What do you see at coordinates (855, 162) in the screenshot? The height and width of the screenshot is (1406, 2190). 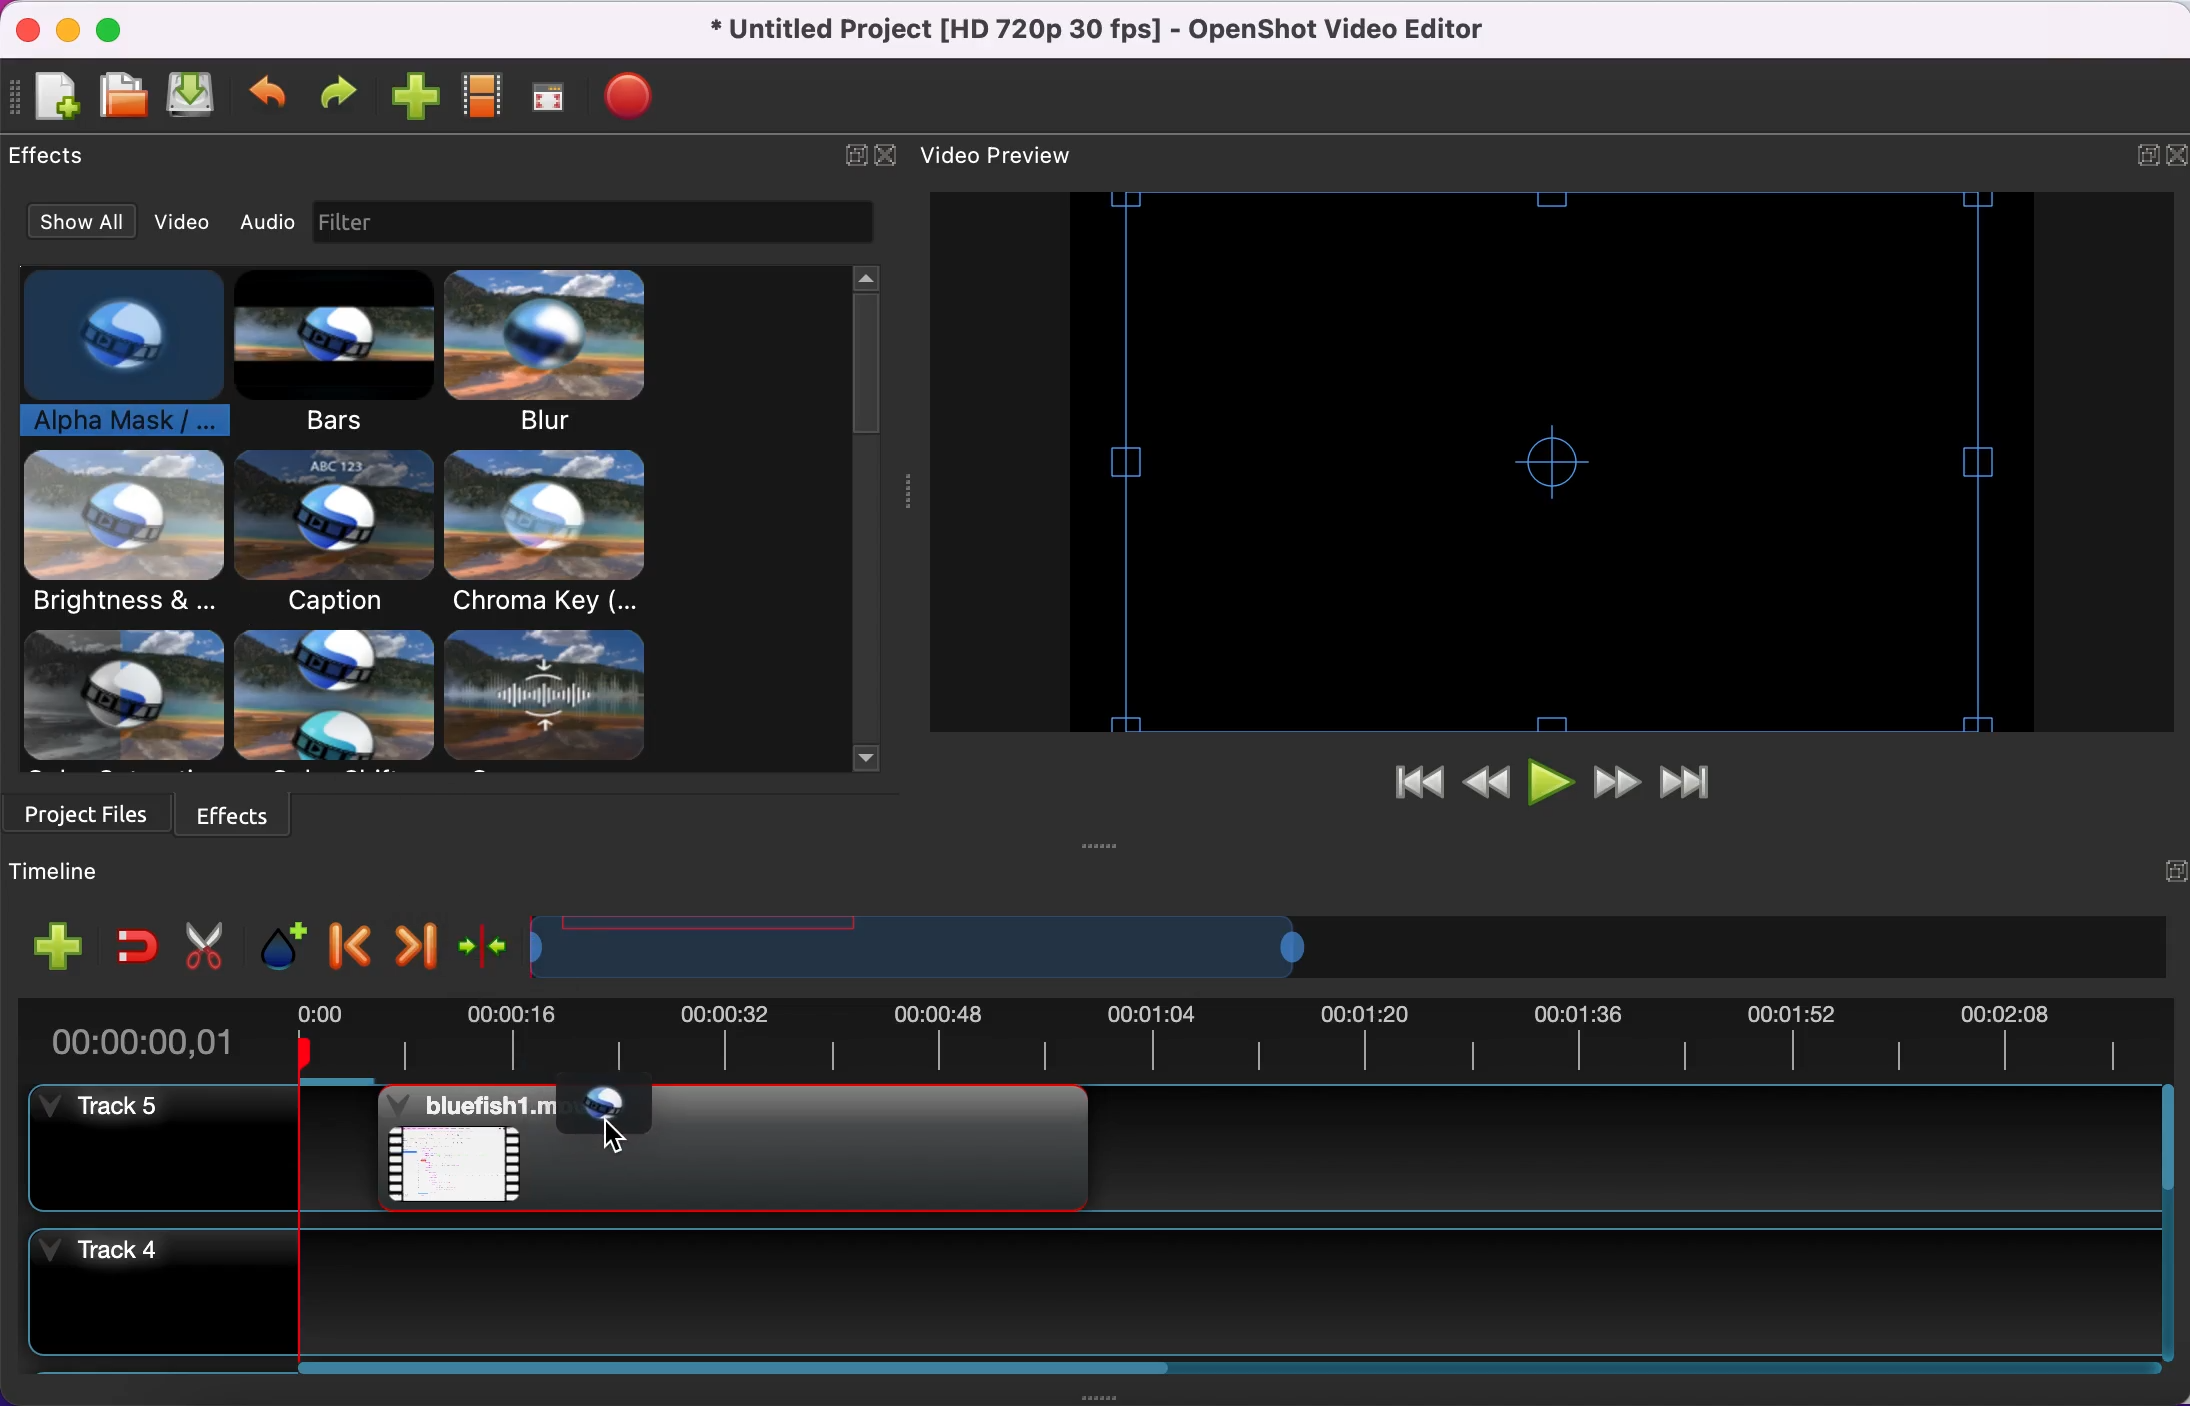 I see `expand/hide` at bounding box center [855, 162].